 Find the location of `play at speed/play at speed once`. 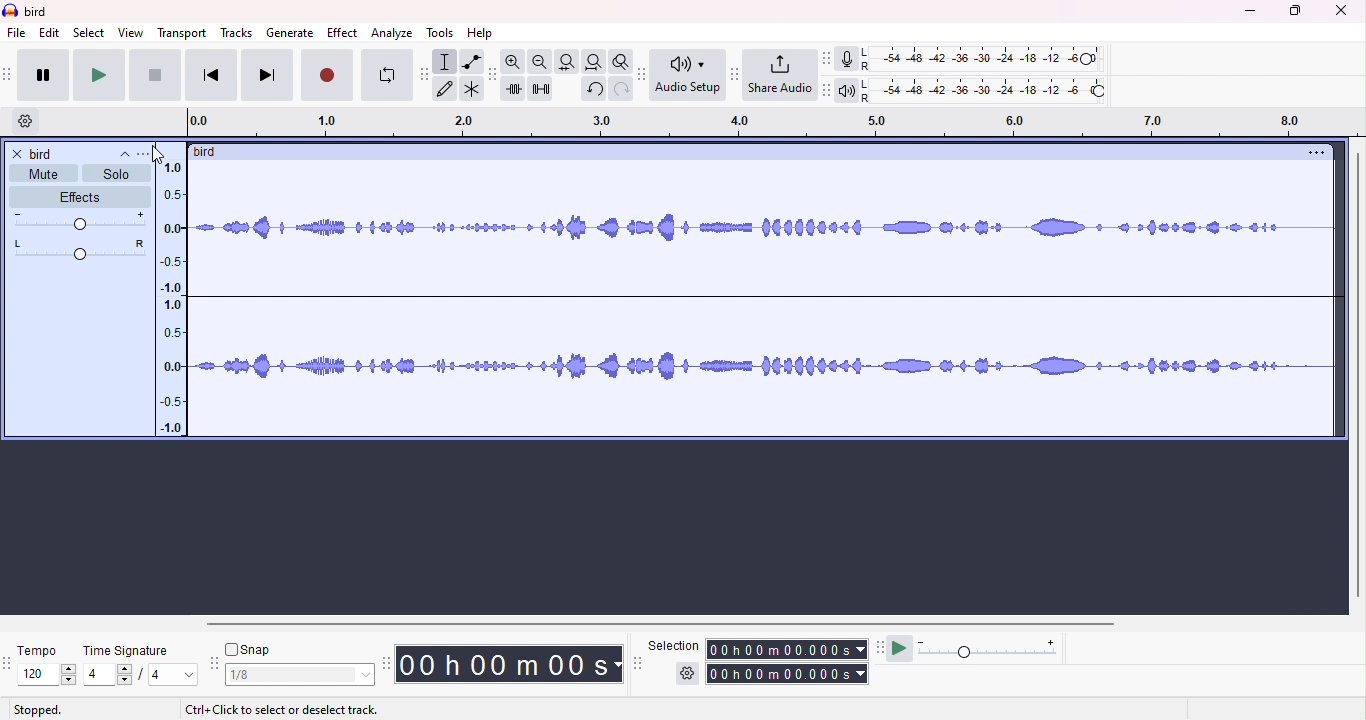

play at speed/play at speed once is located at coordinates (904, 648).